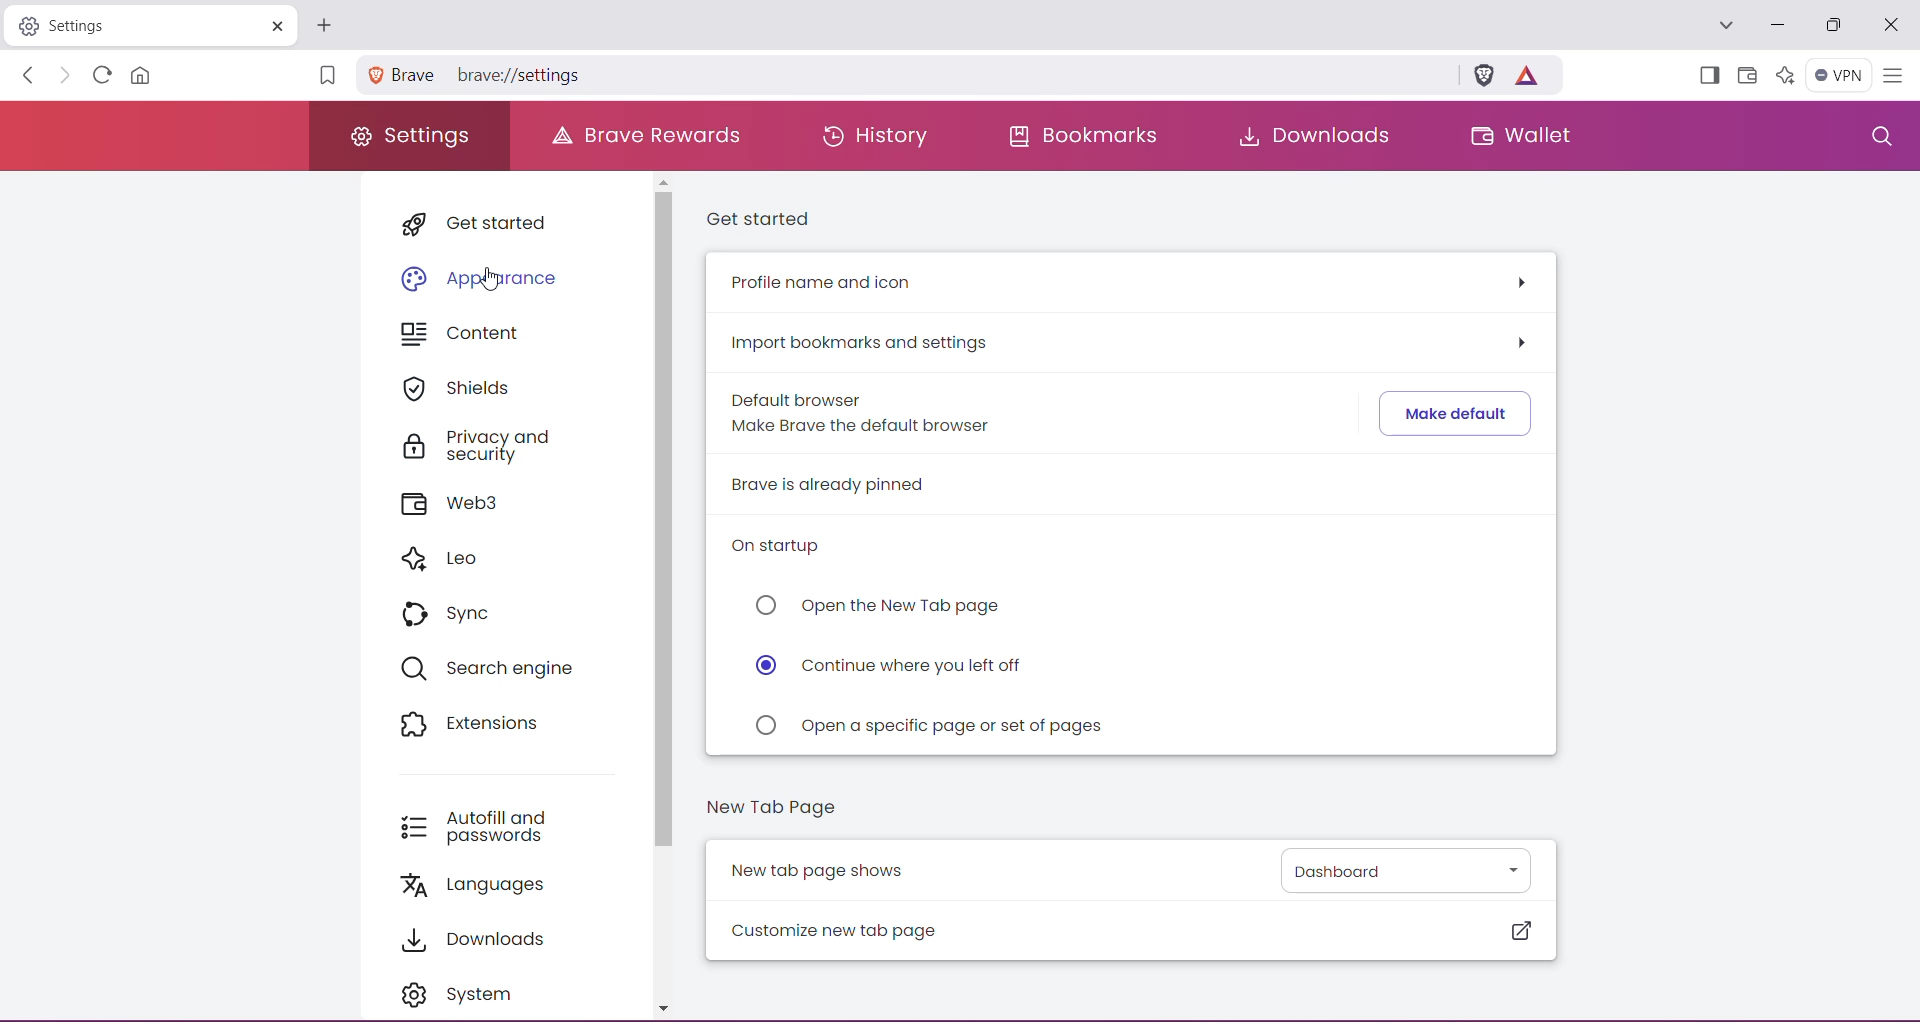  What do you see at coordinates (1406, 872) in the screenshot?
I see `Set the New Tab page from the list` at bounding box center [1406, 872].